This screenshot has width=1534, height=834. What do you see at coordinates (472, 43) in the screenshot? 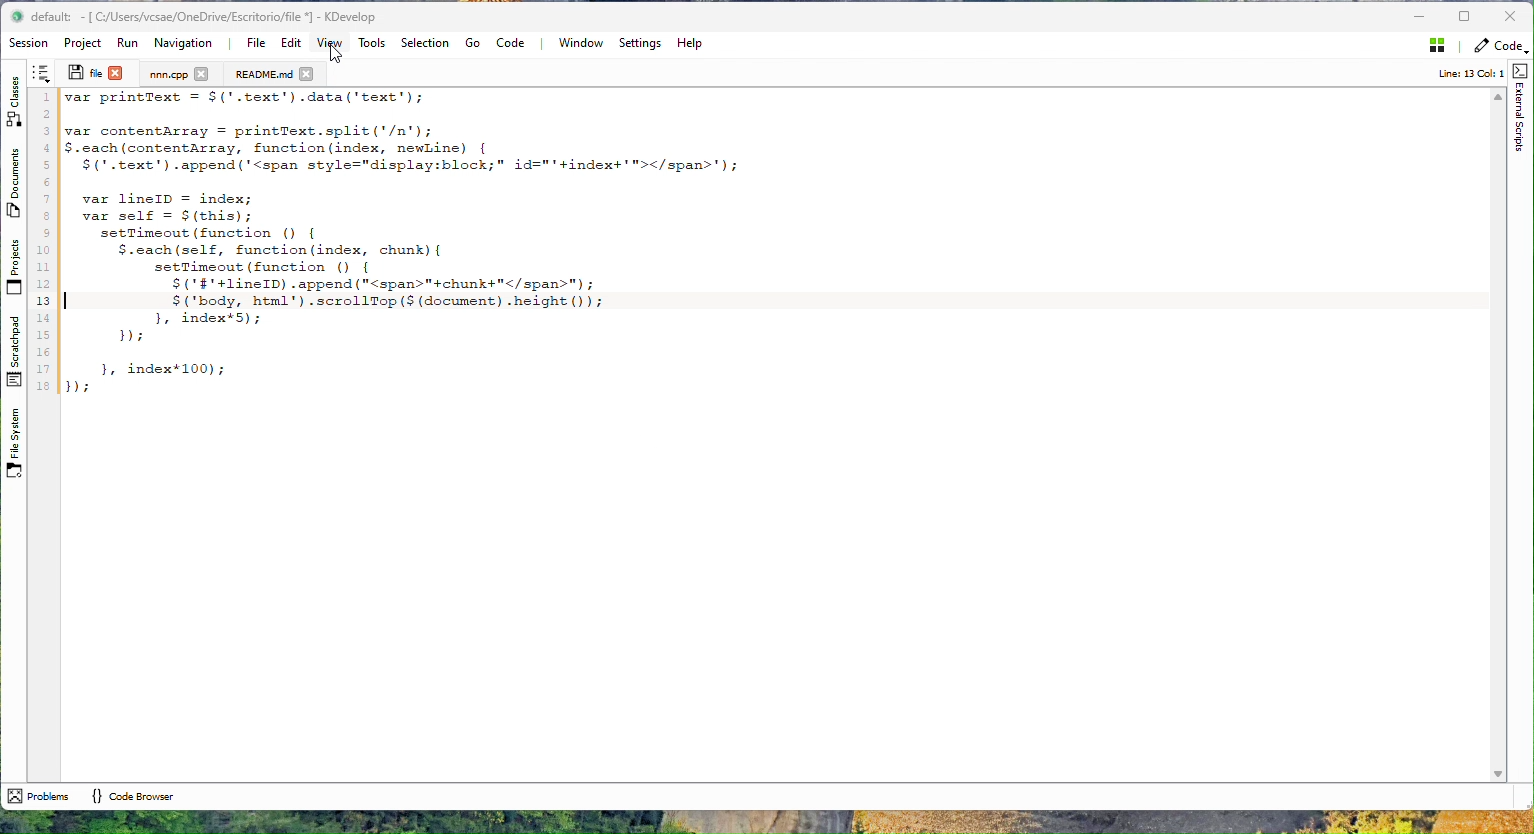
I see `` at bounding box center [472, 43].